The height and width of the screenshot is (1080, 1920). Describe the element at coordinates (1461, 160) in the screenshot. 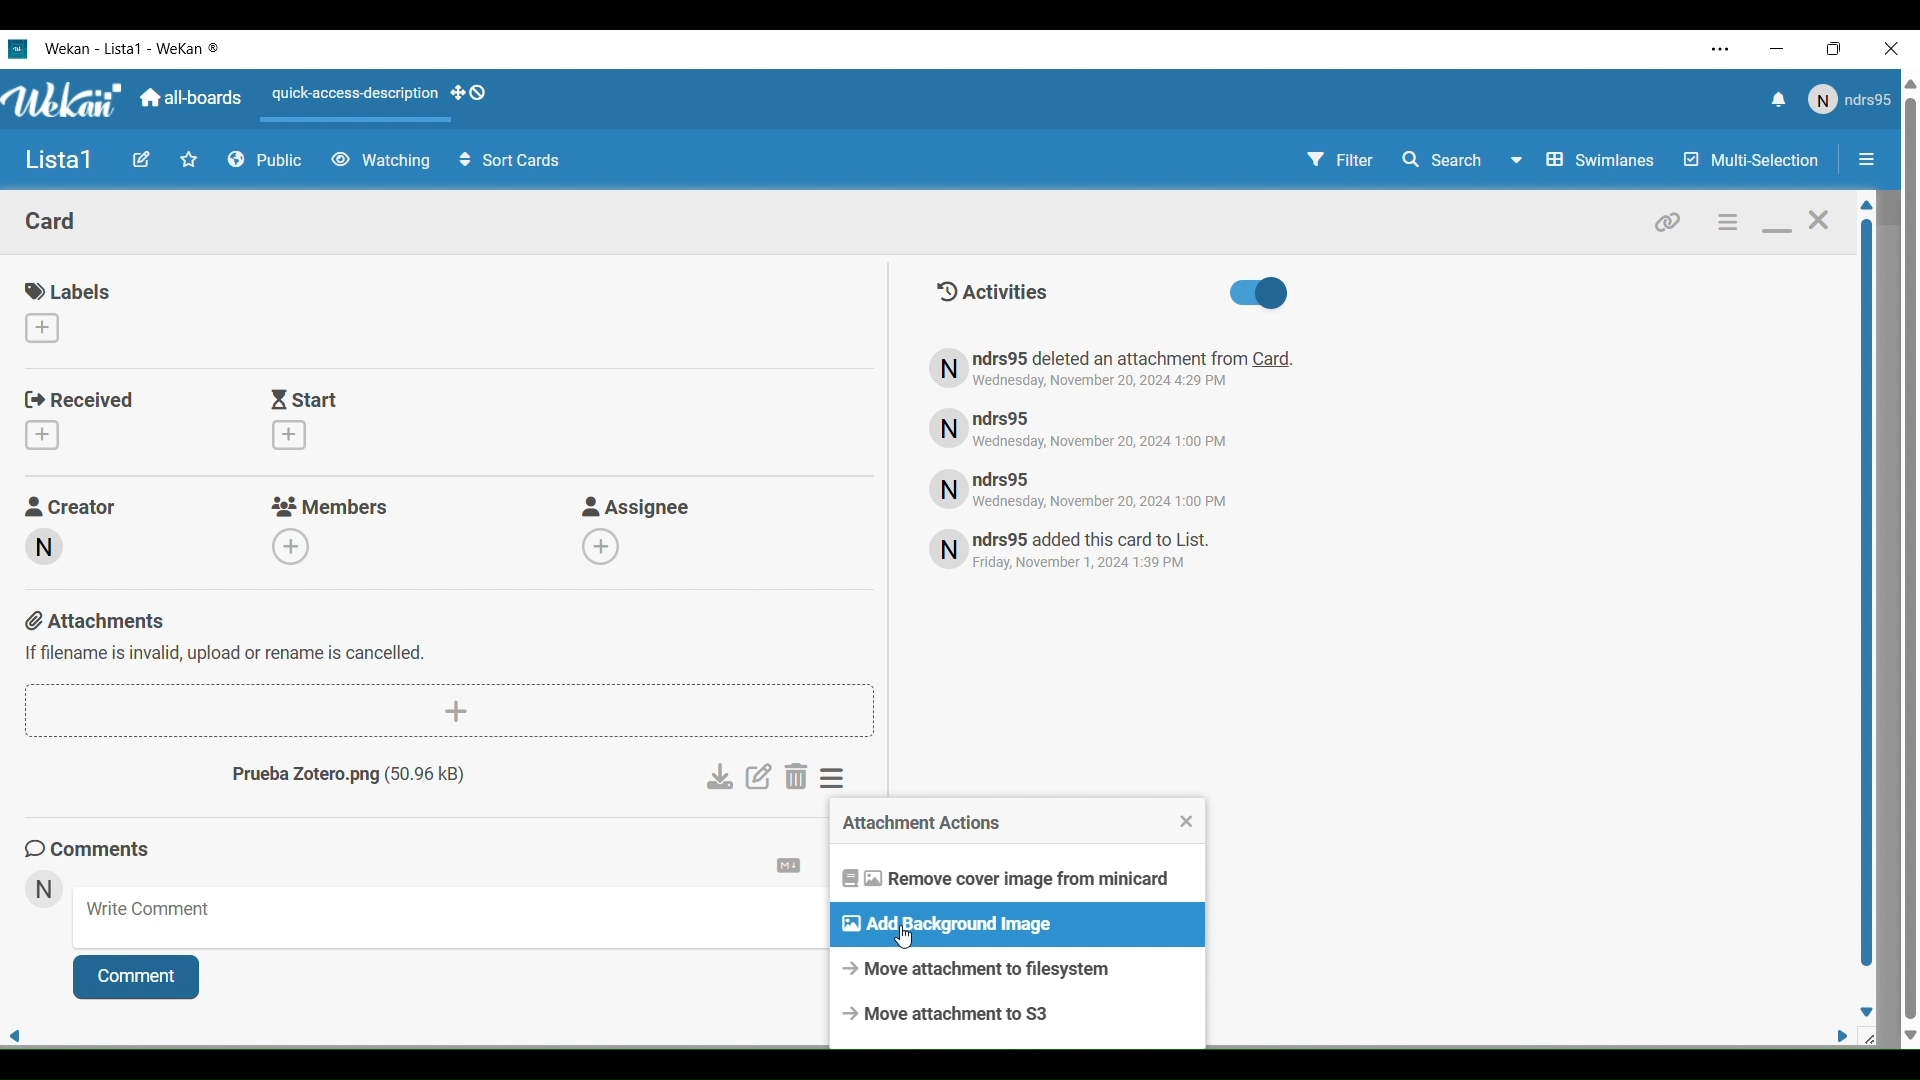

I see `Search` at that location.